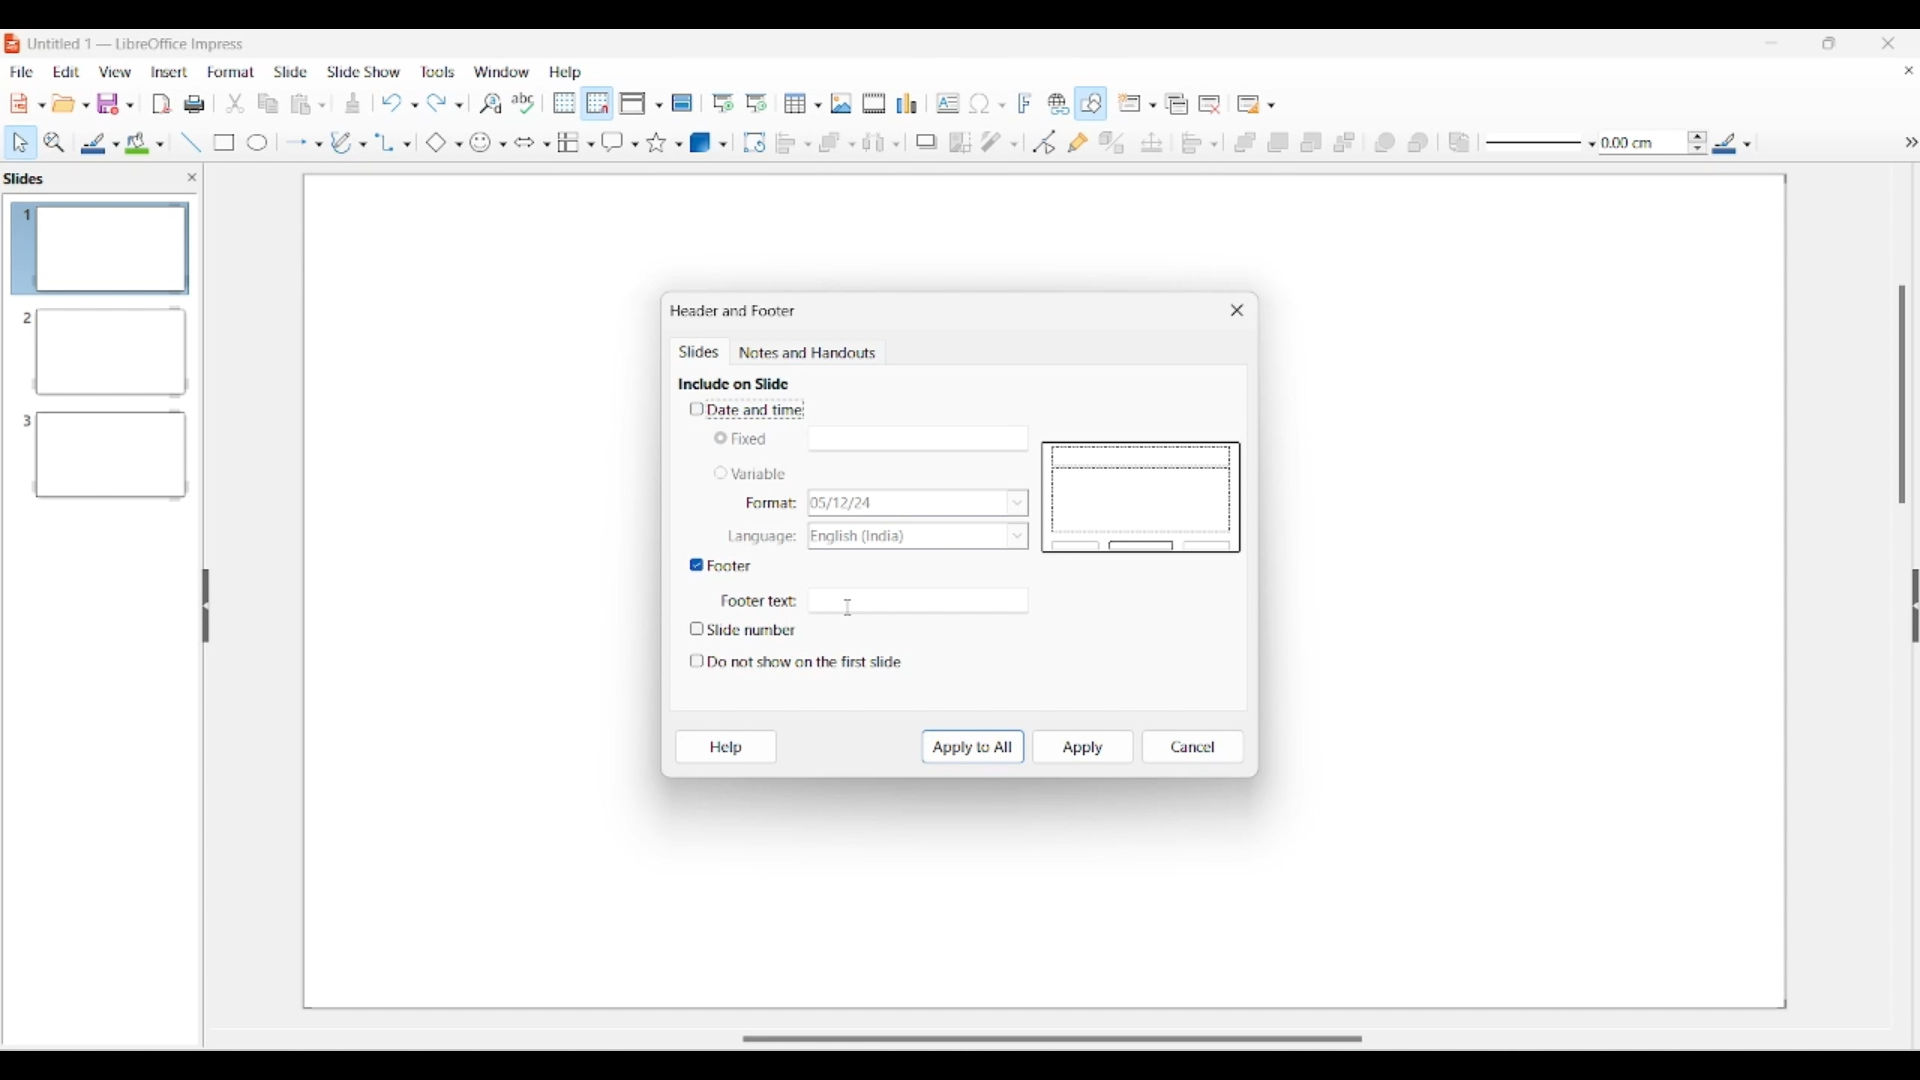 The image size is (1920, 1080). Describe the element at coordinates (1210, 105) in the screenshot. I see `Delete slide` at that location.